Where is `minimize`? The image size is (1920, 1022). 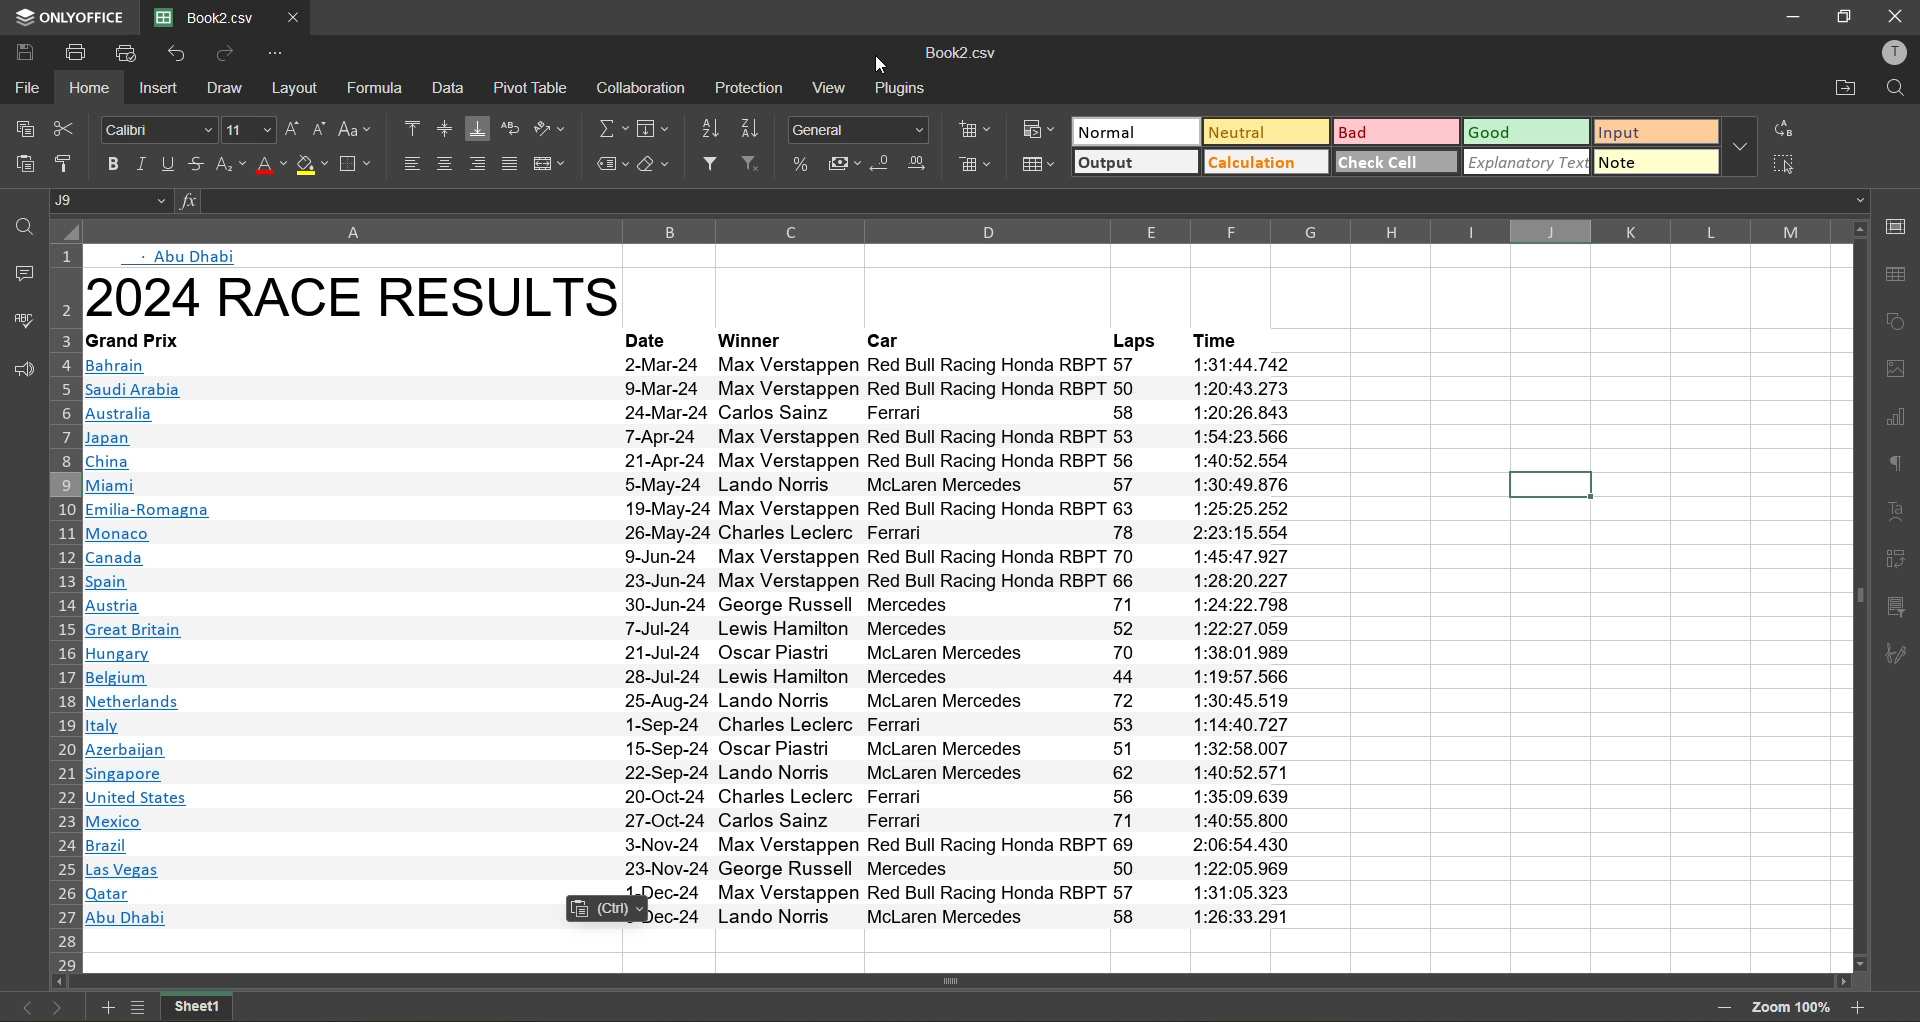
minimize is located at coordinates (1792, 18).